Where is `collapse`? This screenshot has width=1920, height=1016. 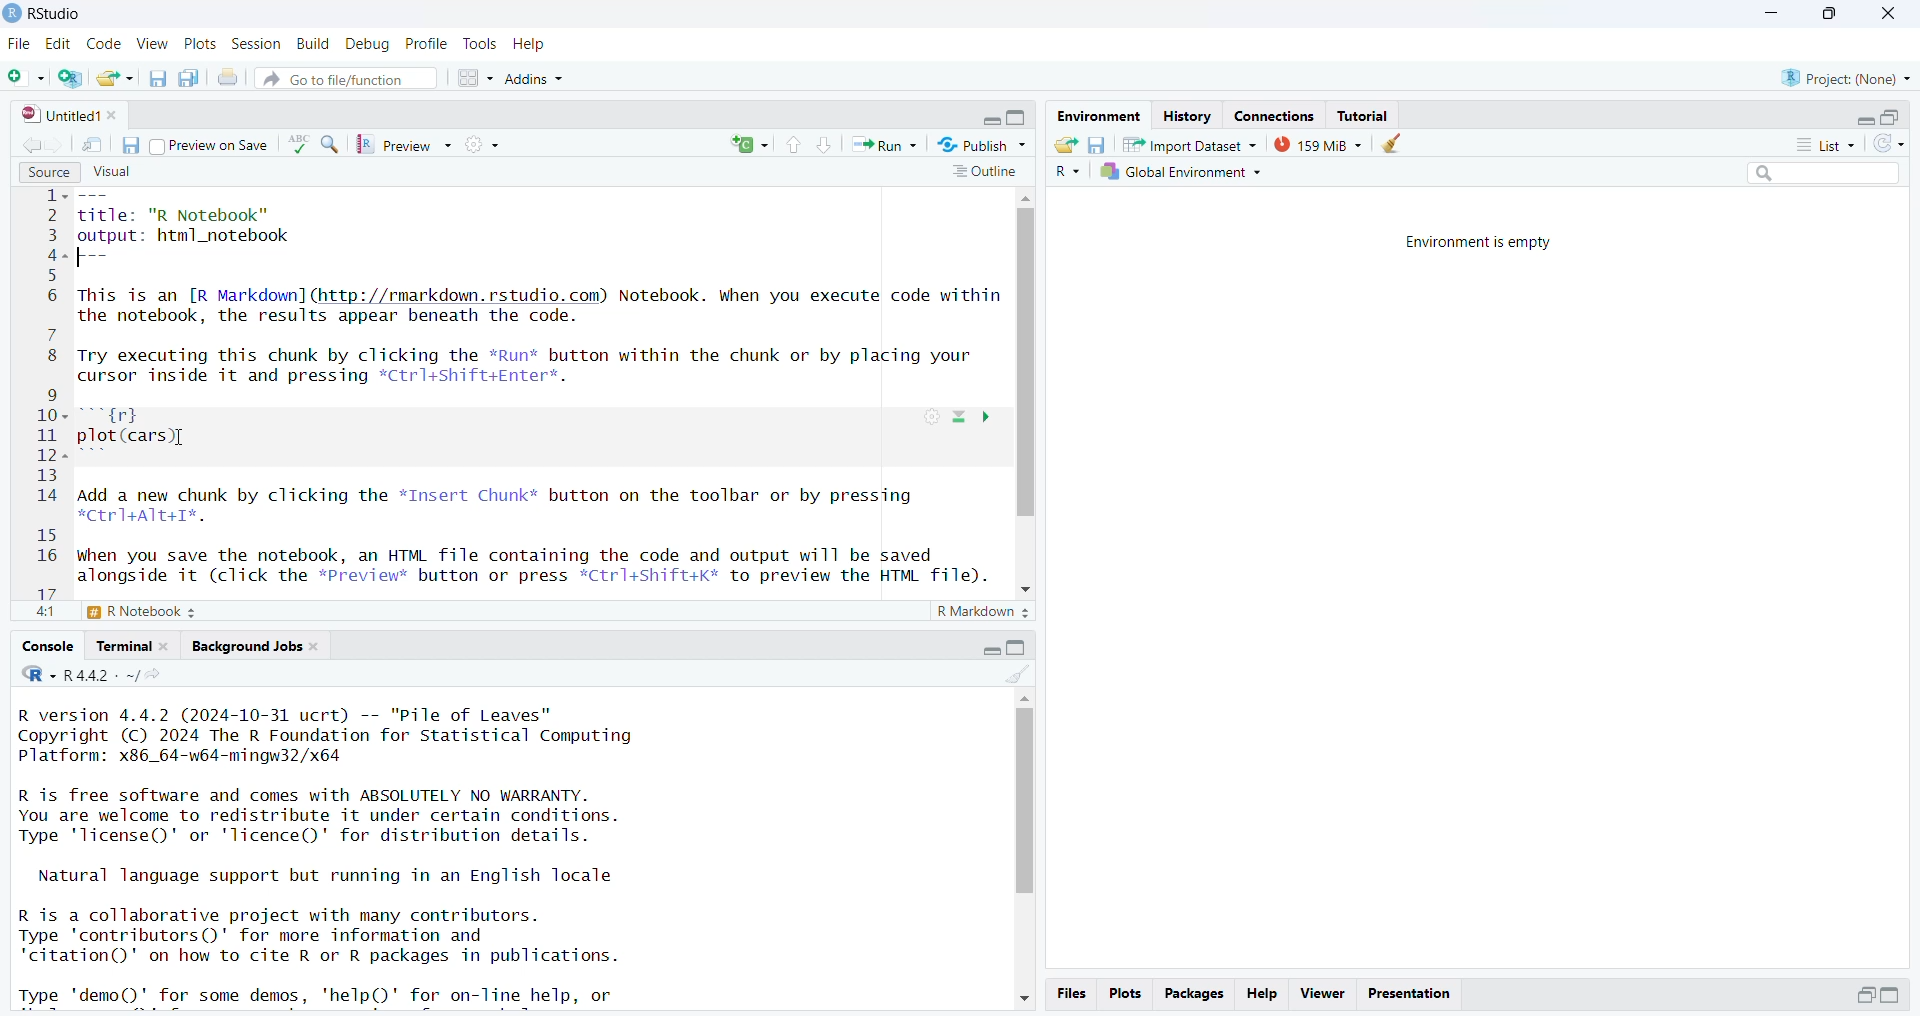
collapse is located at coordinates (1894, 117).